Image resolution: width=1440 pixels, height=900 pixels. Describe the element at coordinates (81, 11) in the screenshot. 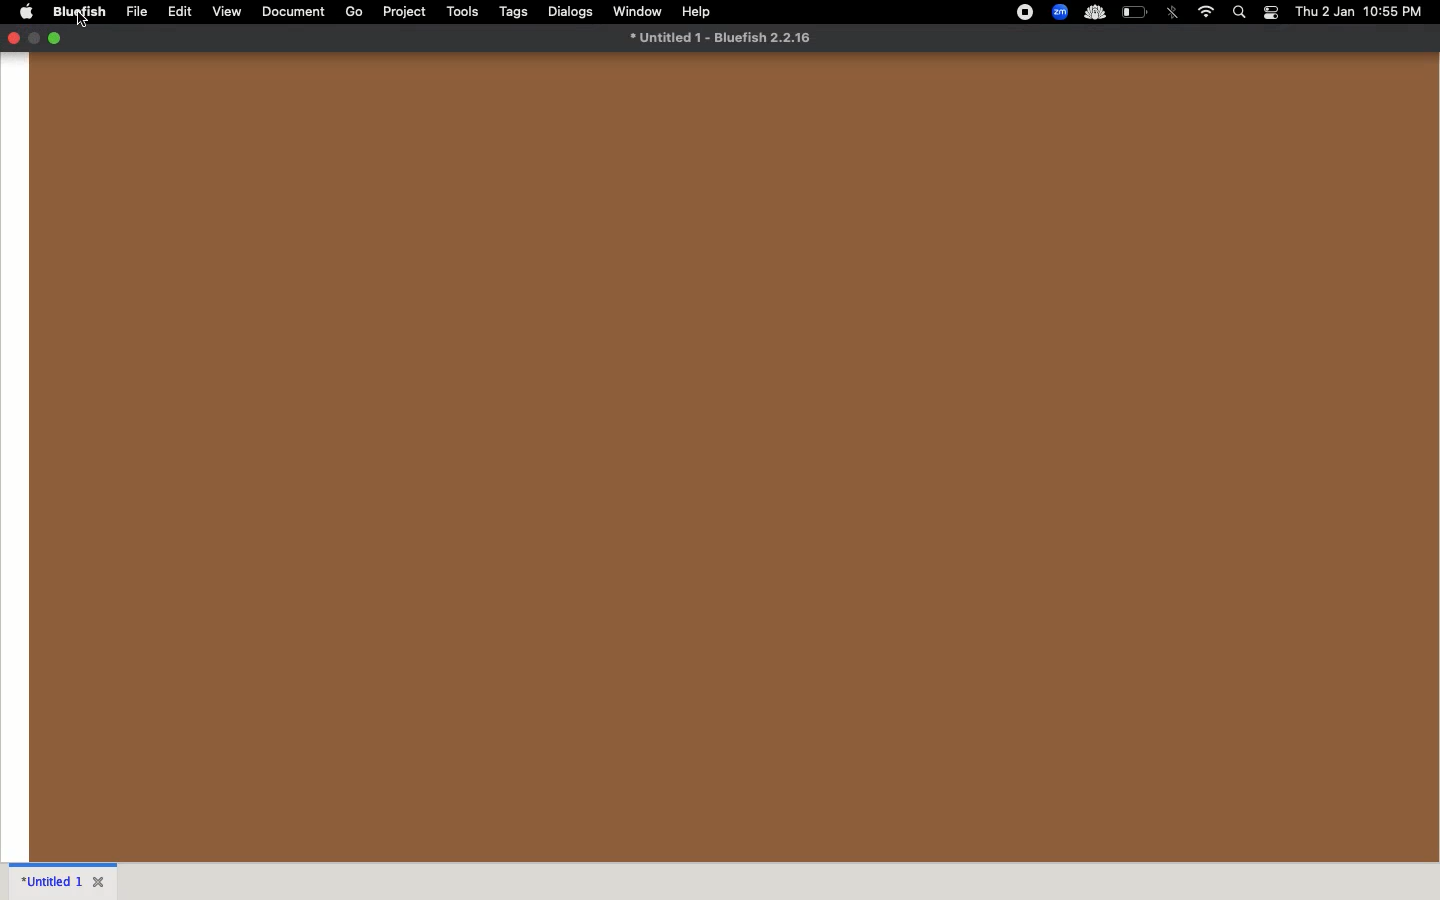

I see `bluefish` at that location.